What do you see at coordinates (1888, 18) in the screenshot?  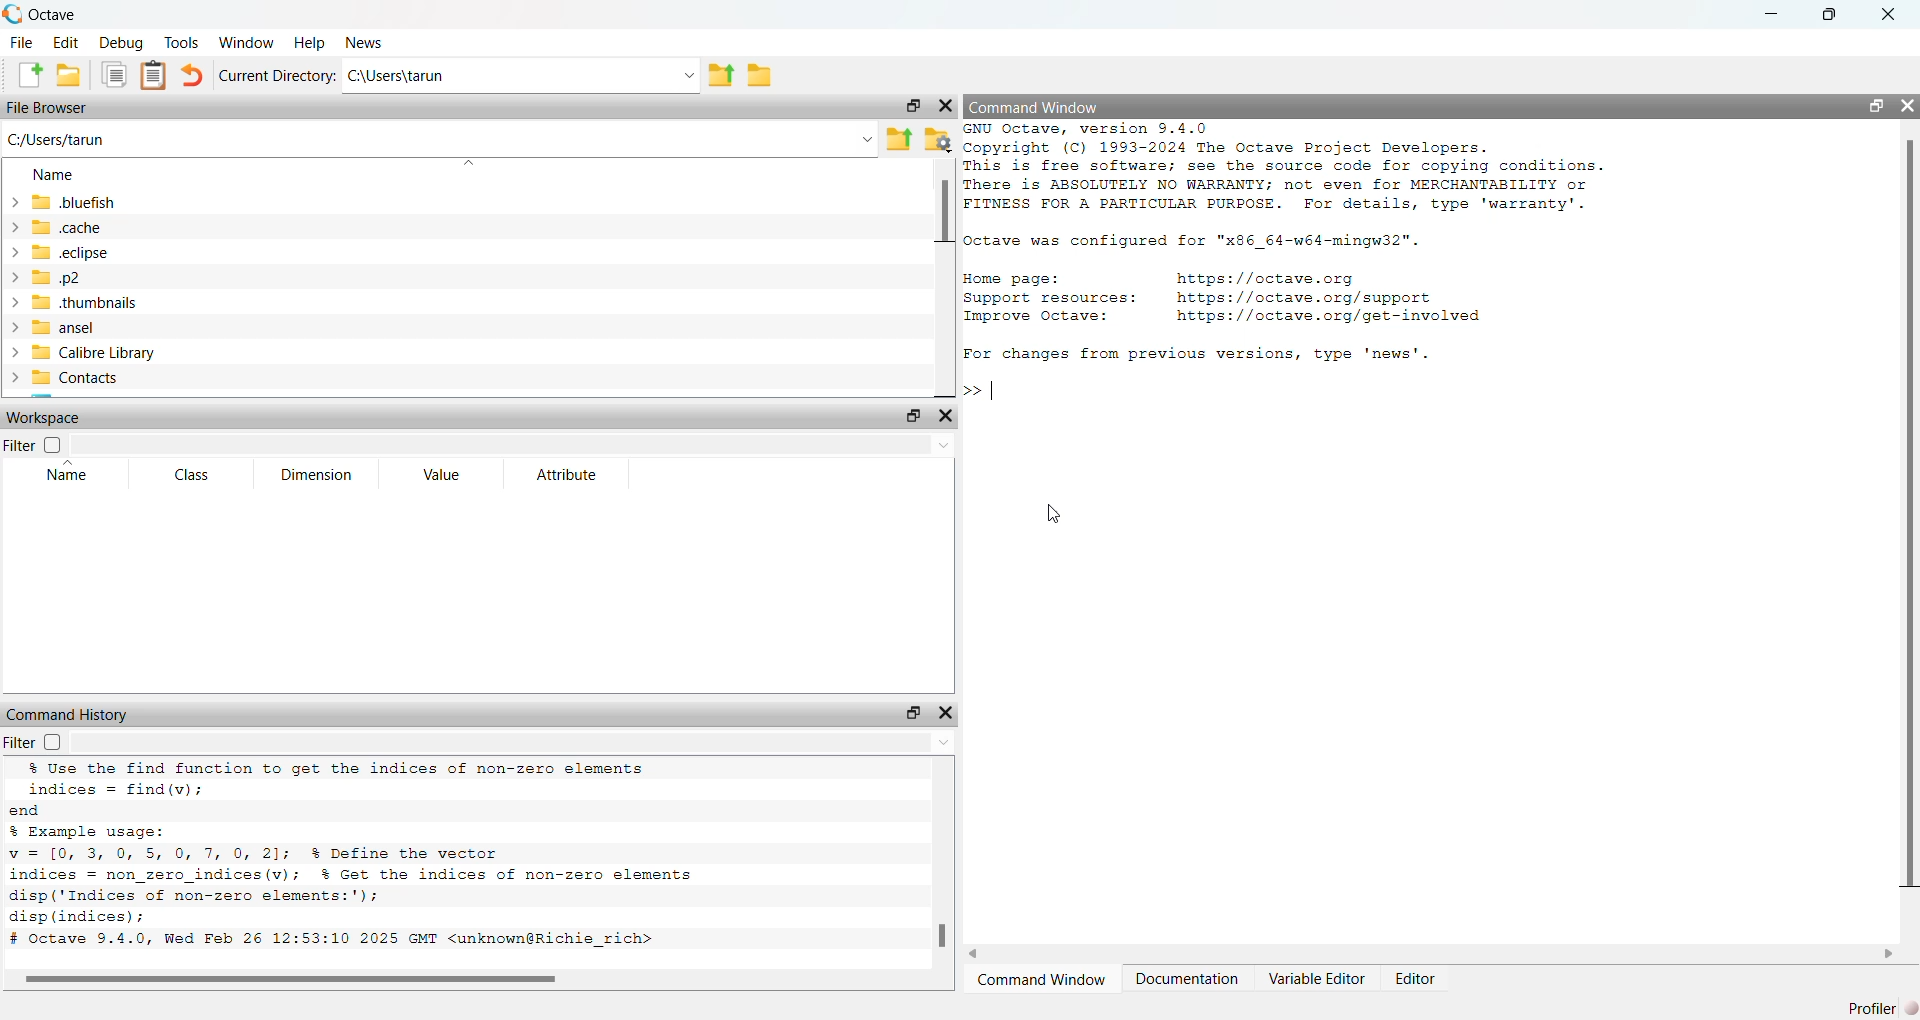 I see `close` at bounding box center [1888, 18].